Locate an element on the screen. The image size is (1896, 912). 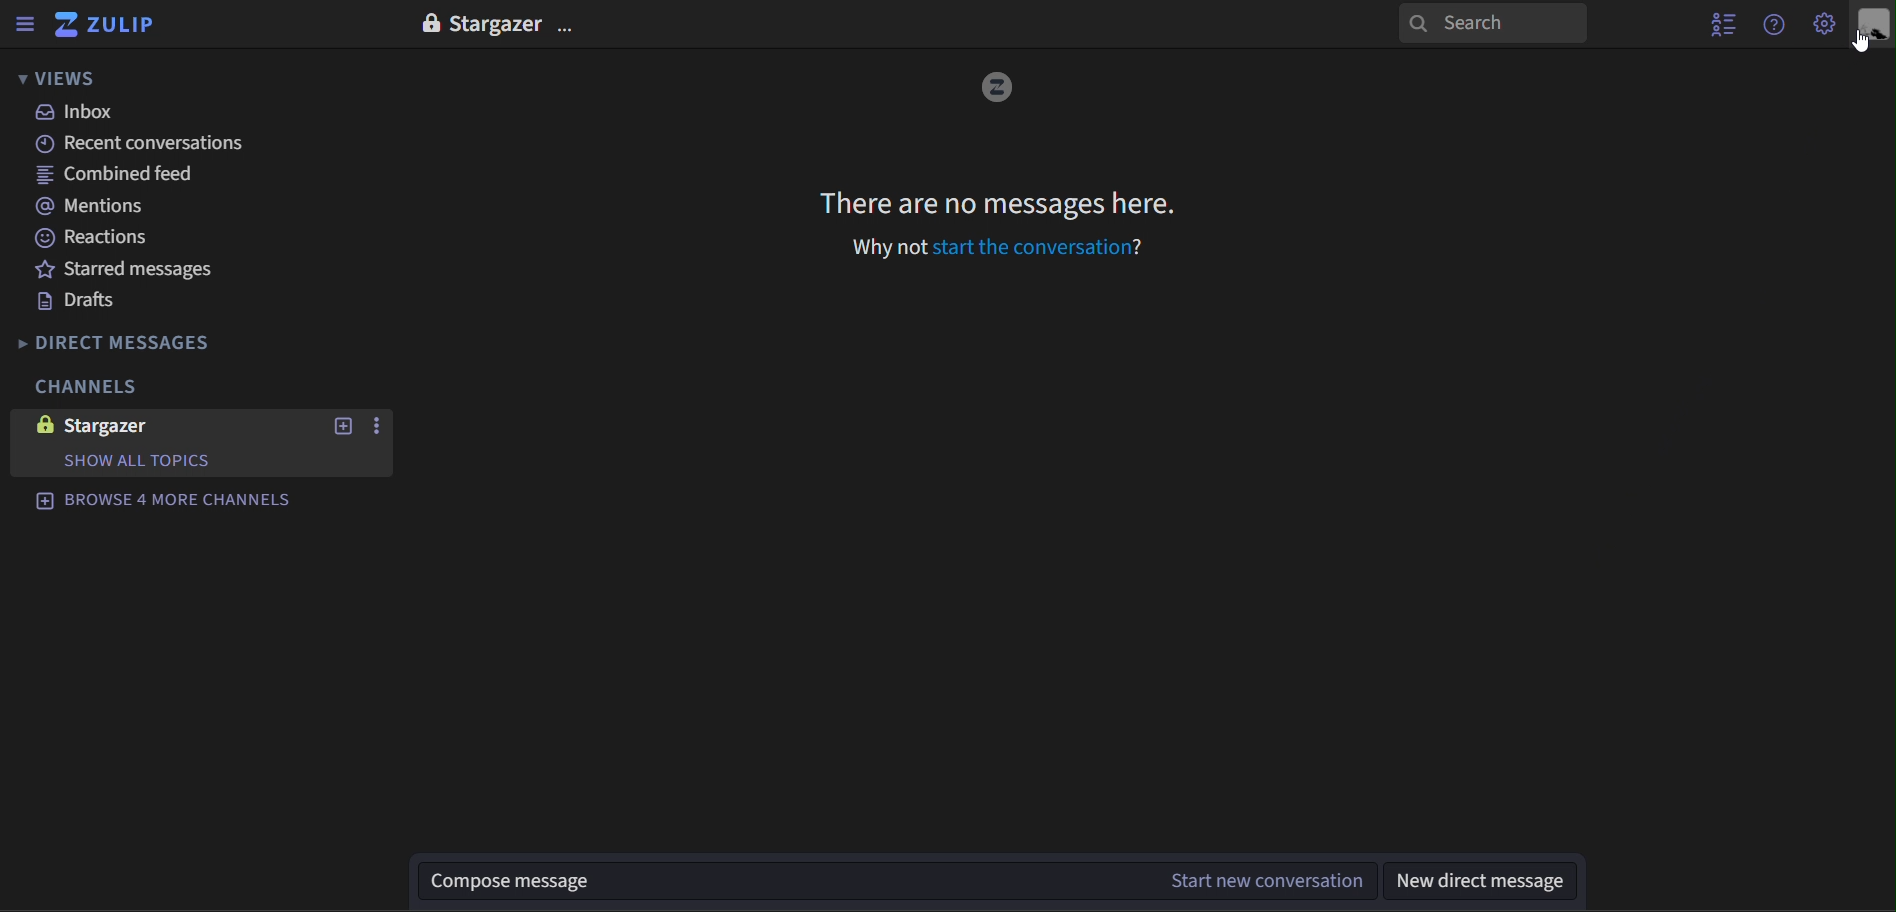
personal menu is located at coordinates (1871, 25).